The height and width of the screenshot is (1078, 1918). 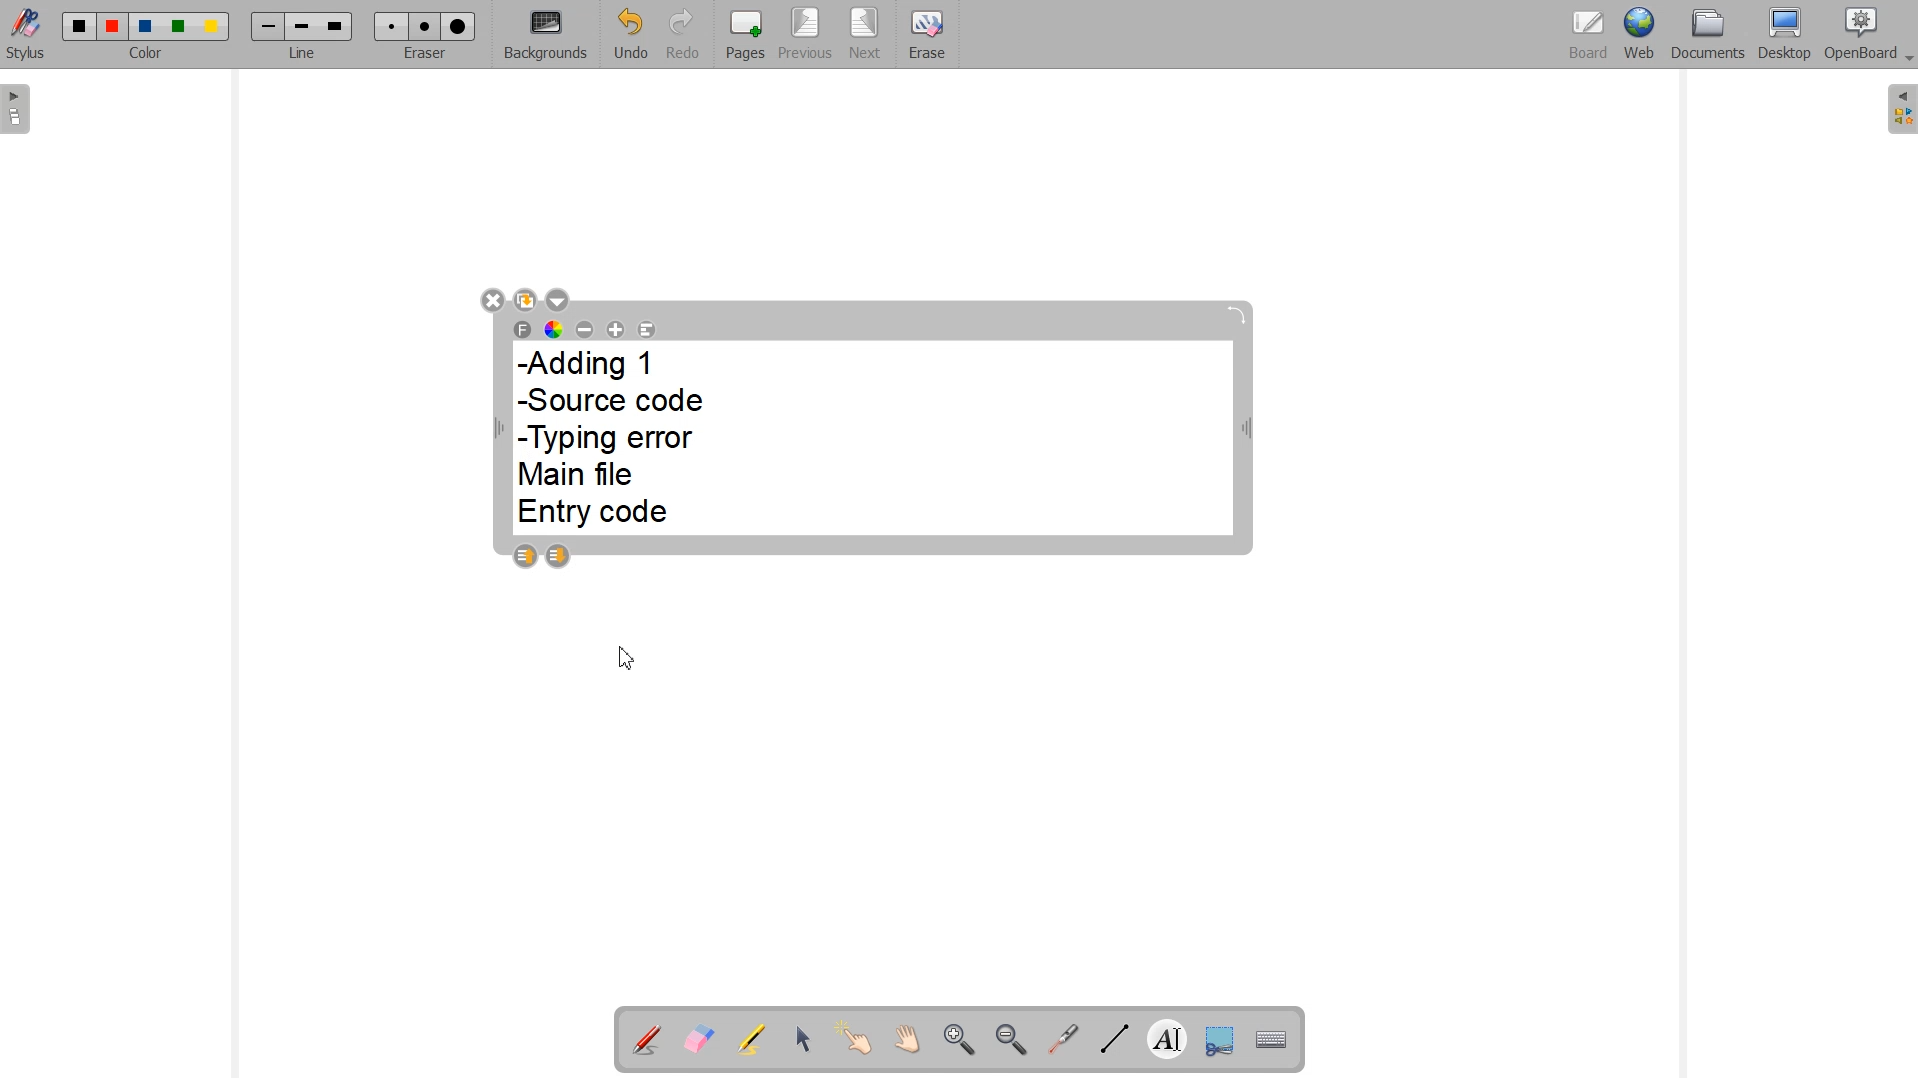 I want to click on Redo, so click(x=680, y=33).